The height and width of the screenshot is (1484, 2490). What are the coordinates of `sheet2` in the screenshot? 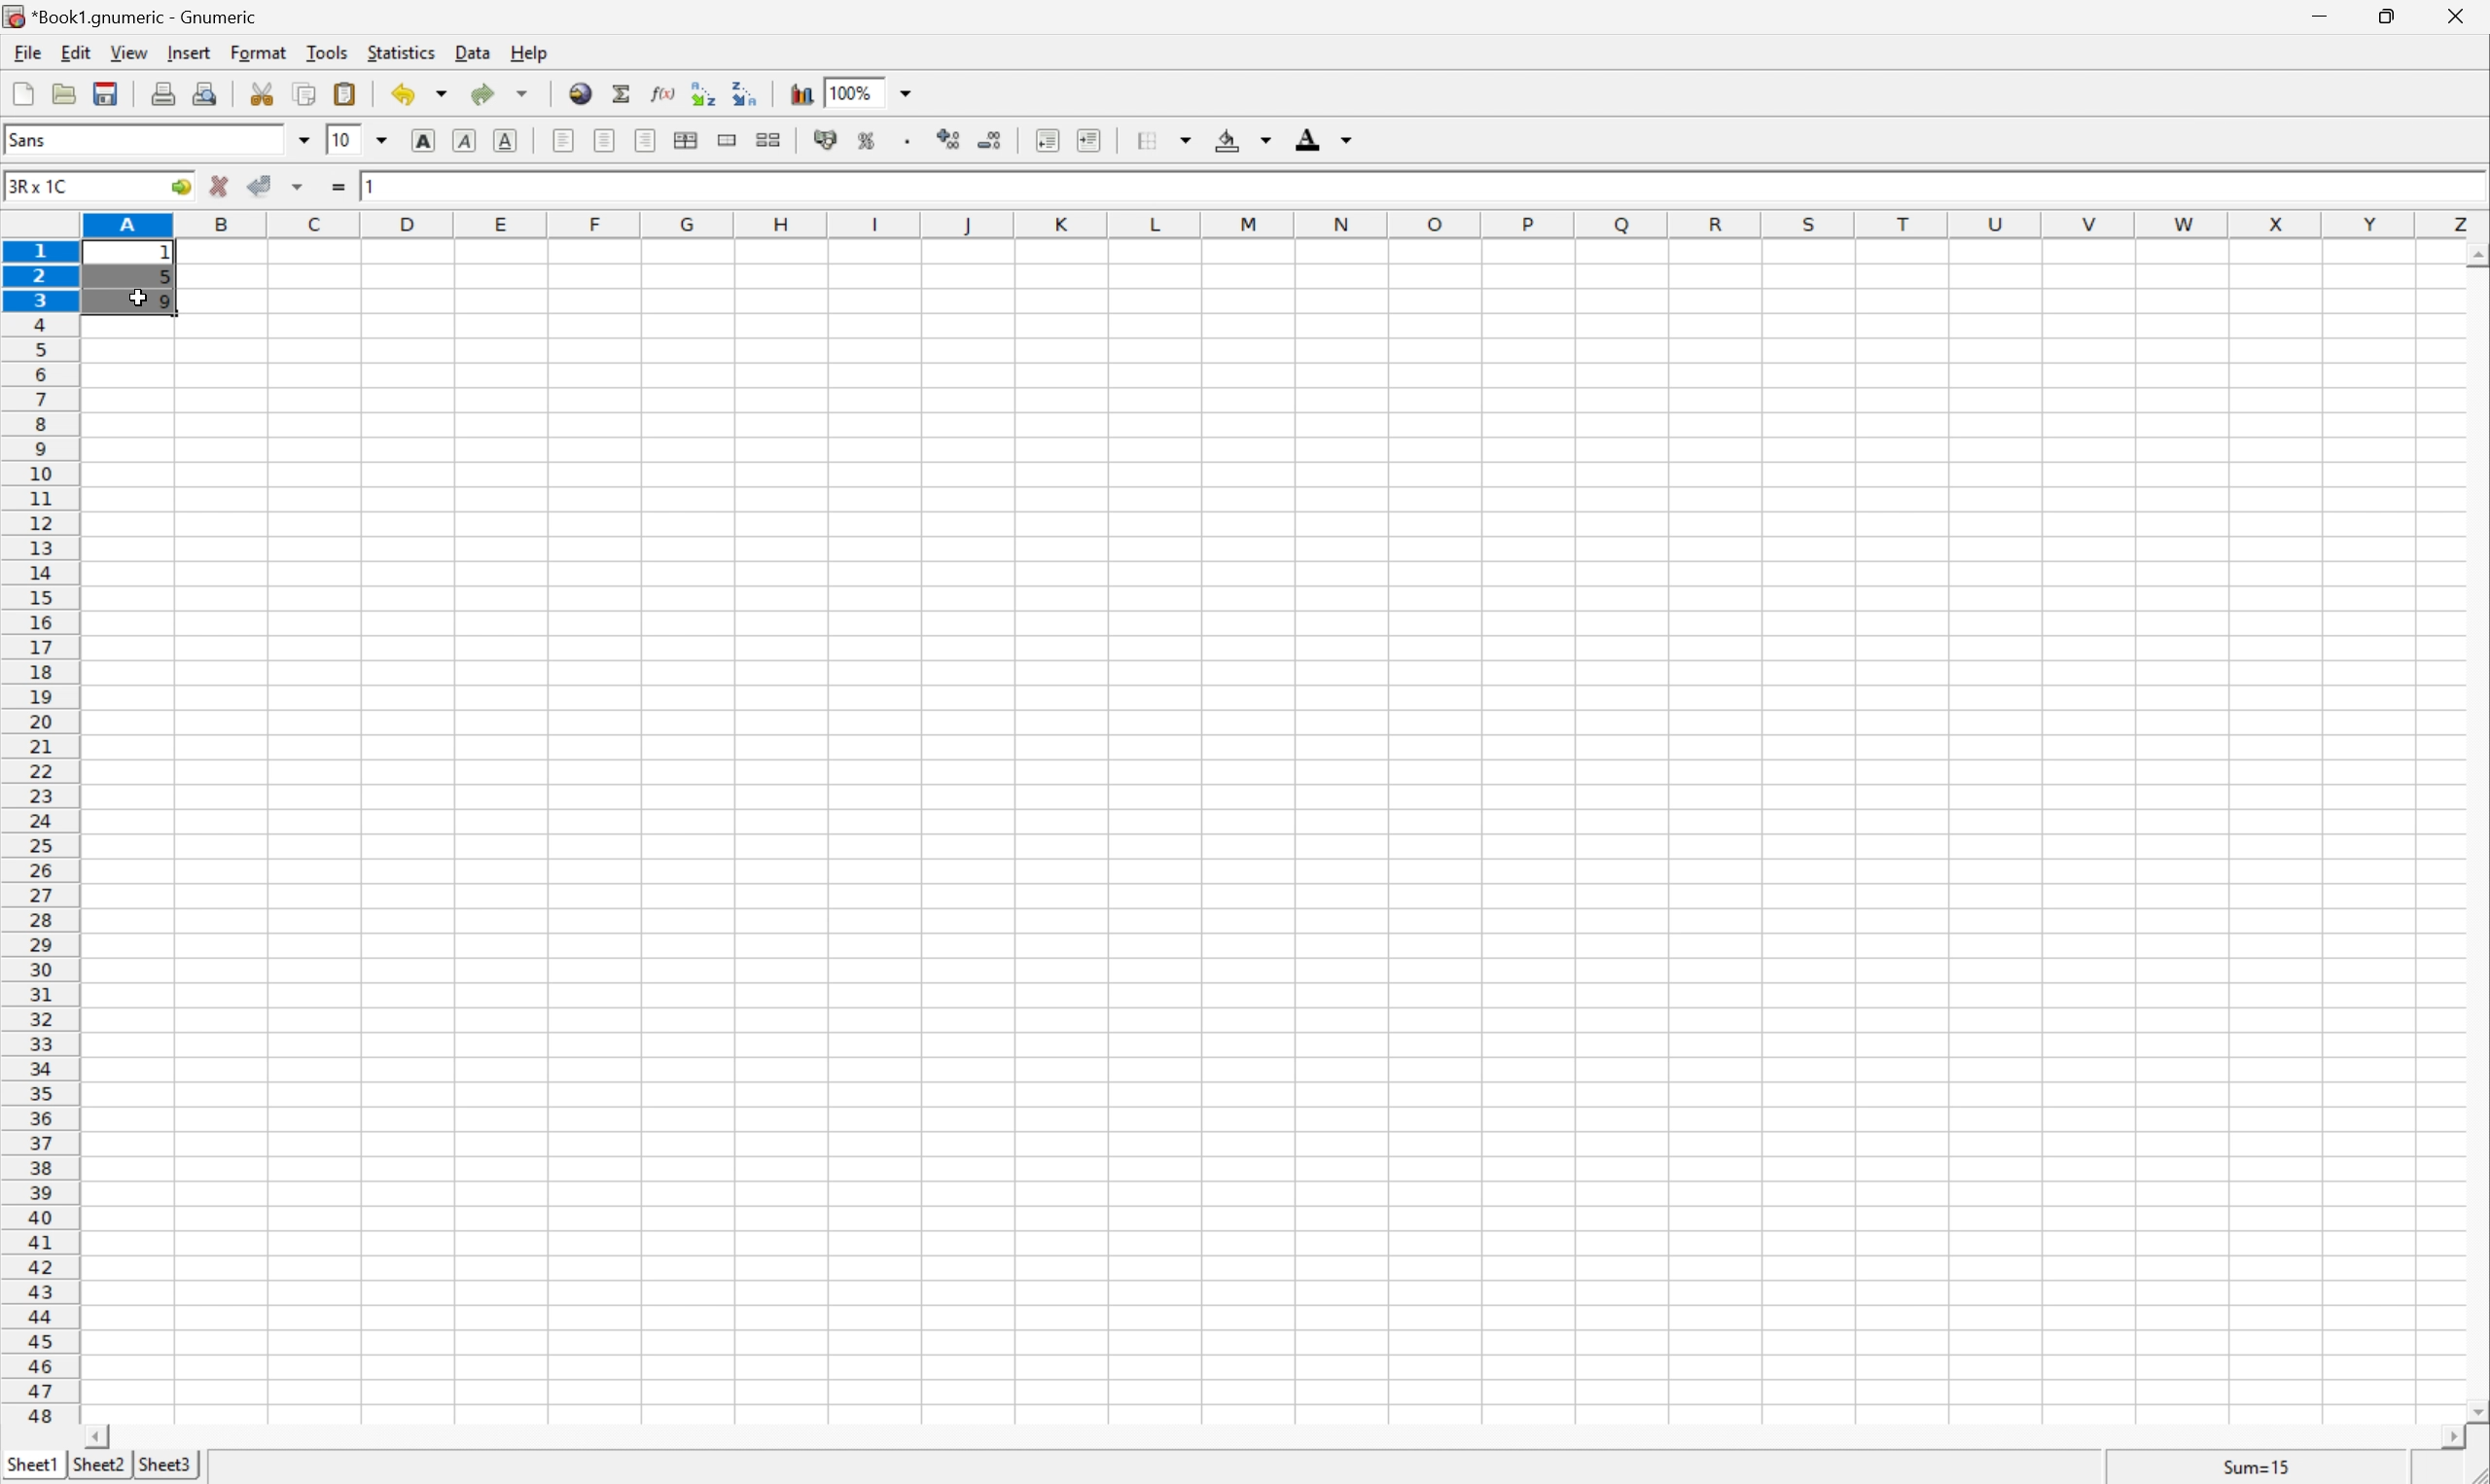 It's located at (98, 1470).